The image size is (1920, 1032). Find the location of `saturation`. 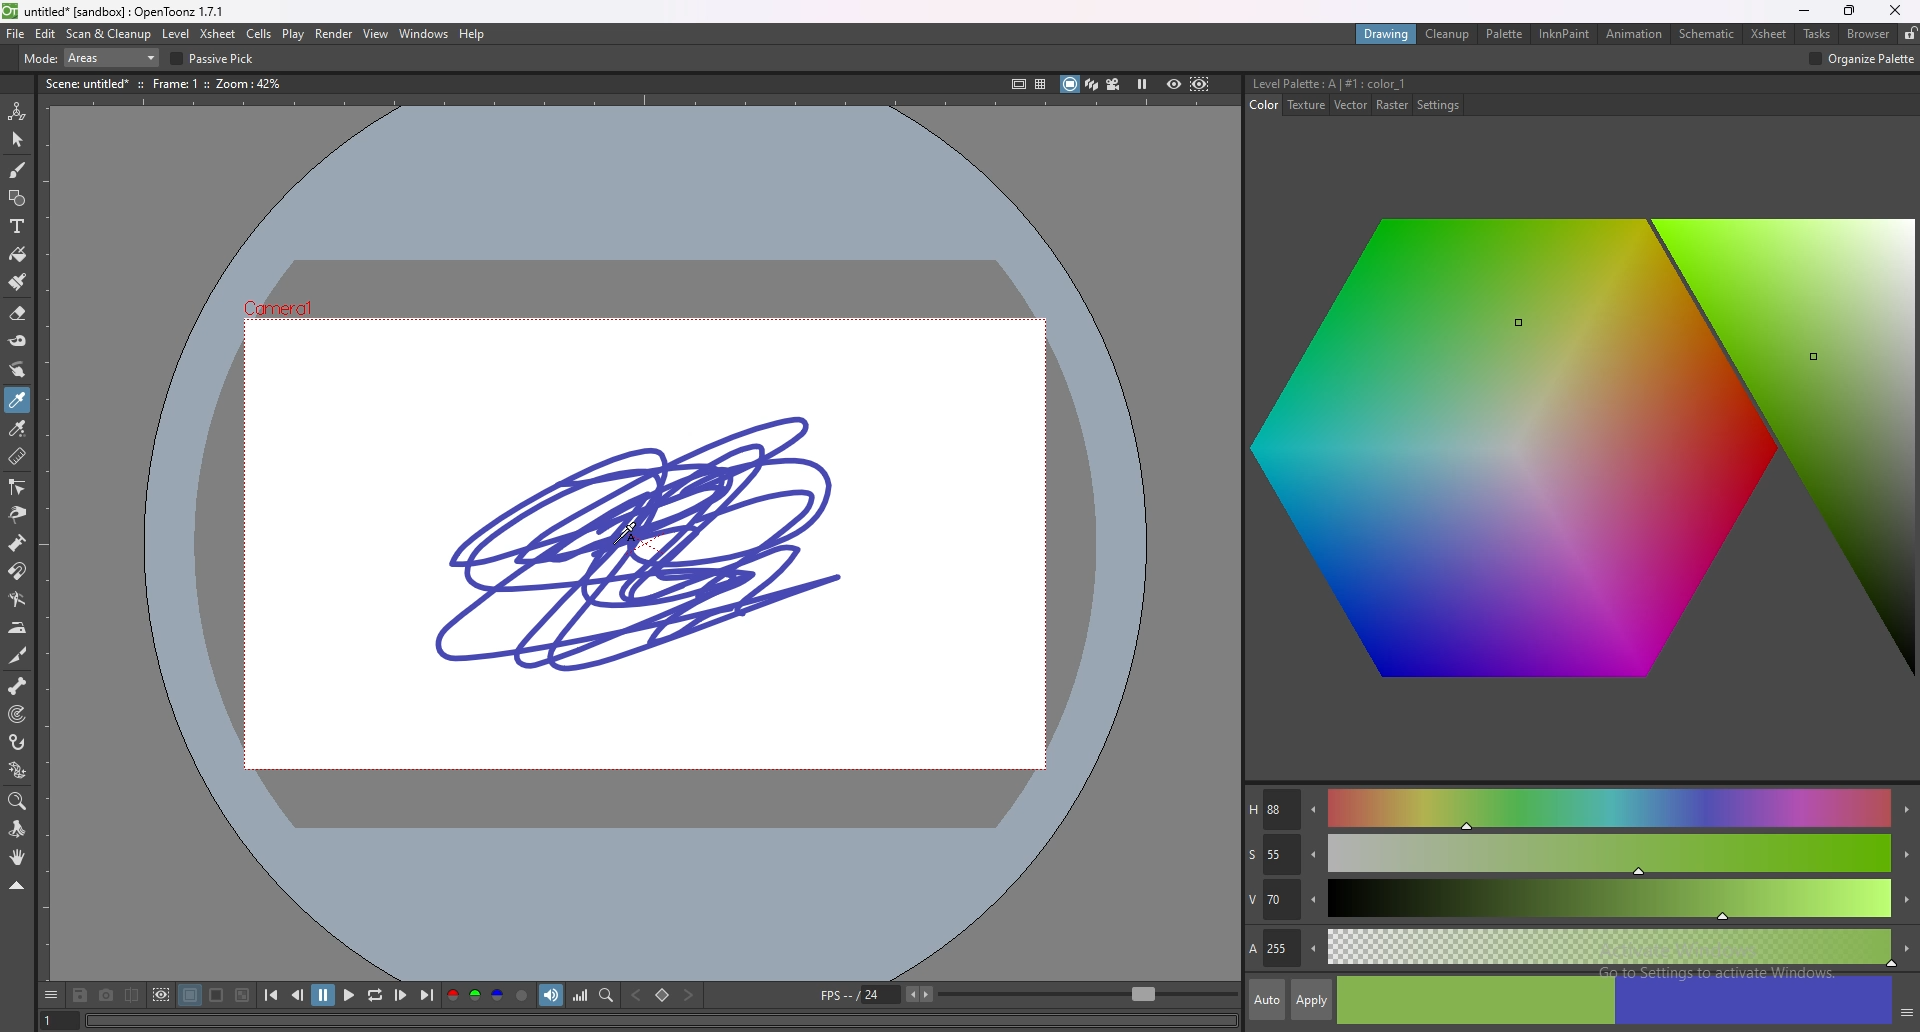

saturation is located at coordinates (1580, 855).